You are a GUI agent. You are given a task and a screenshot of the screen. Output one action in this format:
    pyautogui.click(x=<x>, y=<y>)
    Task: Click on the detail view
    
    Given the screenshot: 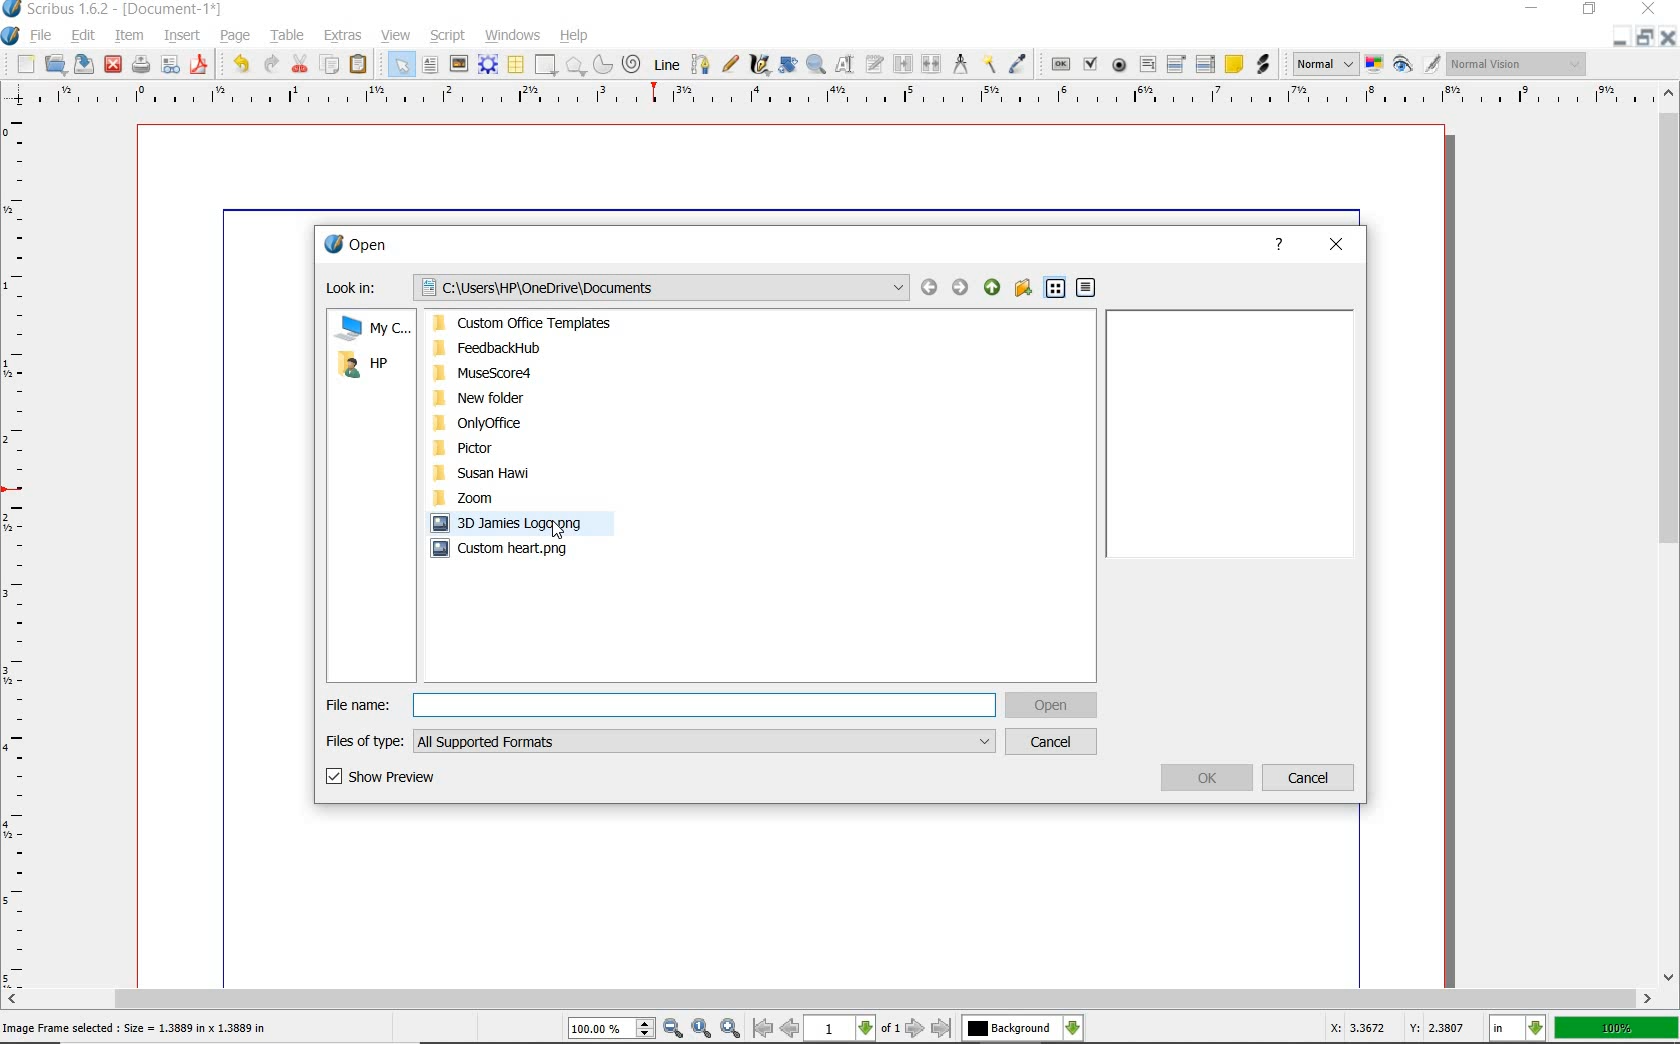 What is the action you would take?
    pyautogui.click(x=1087, y=288)
    